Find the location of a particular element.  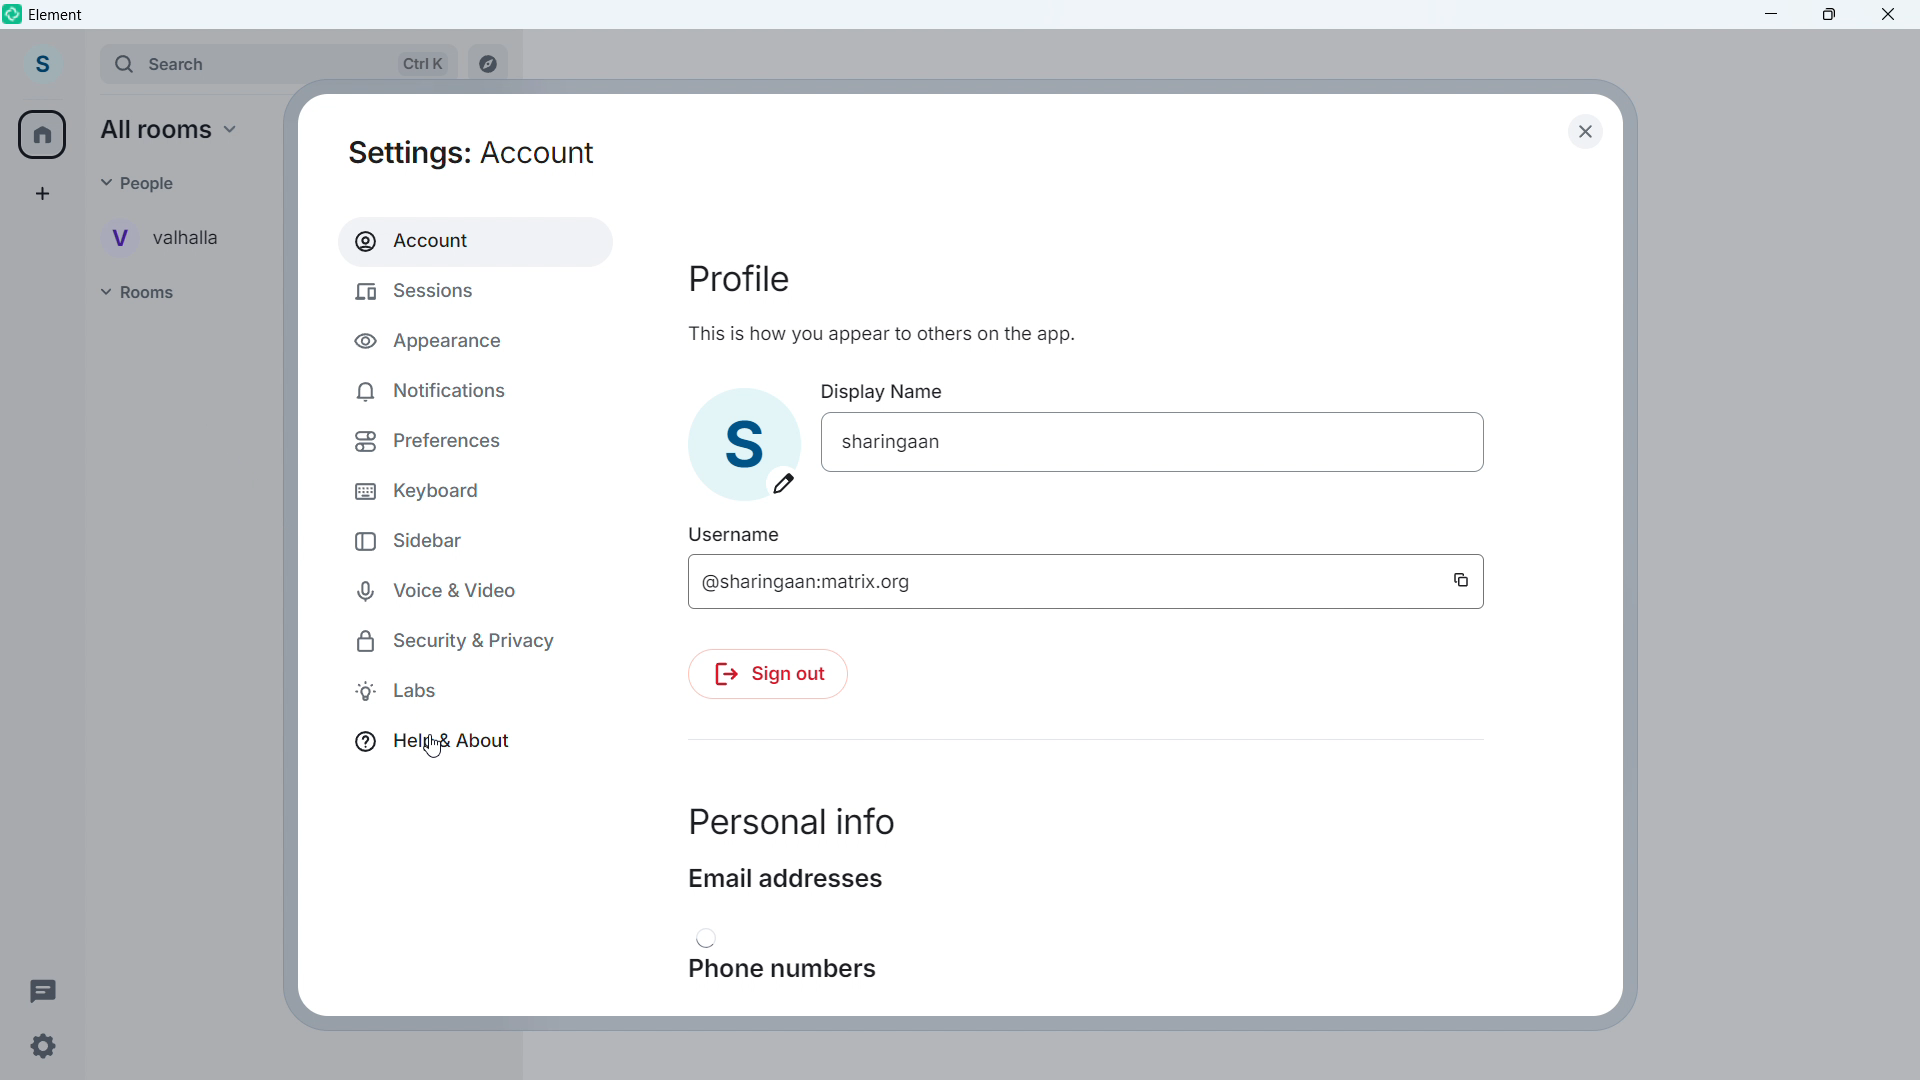

Close  is located at coordinates (1889, 15).